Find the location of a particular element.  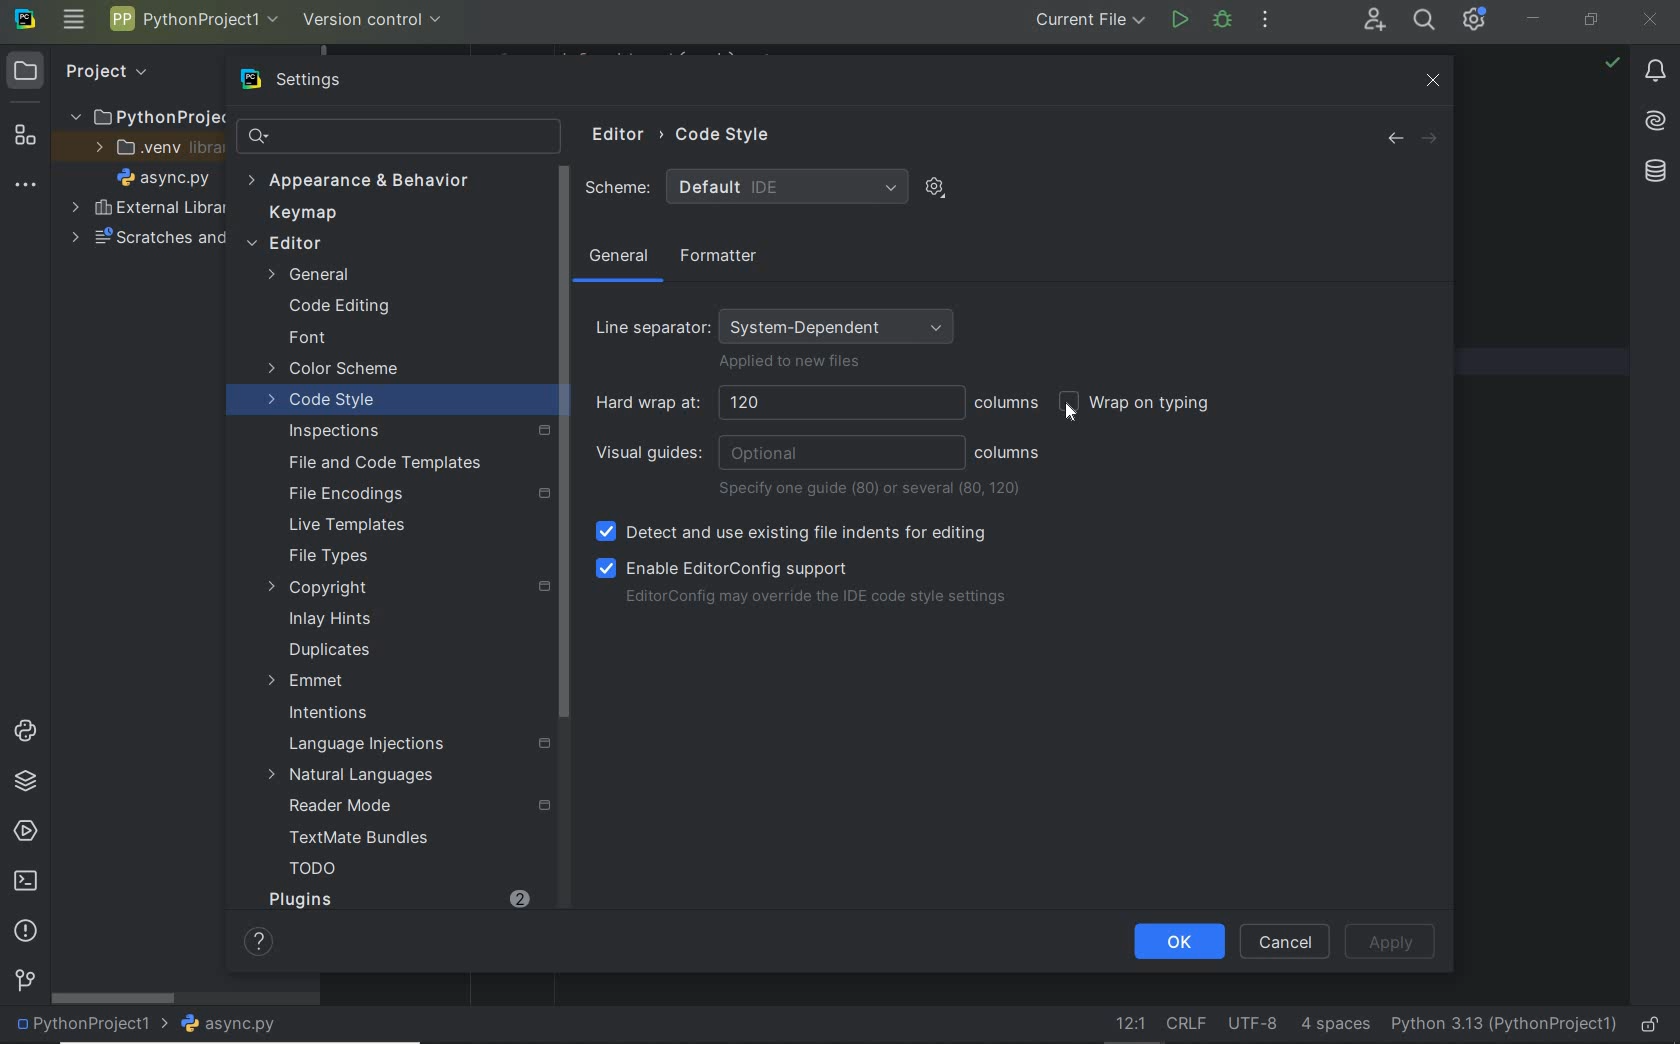

MINIMIZE is located at coordinates (1536, 17).